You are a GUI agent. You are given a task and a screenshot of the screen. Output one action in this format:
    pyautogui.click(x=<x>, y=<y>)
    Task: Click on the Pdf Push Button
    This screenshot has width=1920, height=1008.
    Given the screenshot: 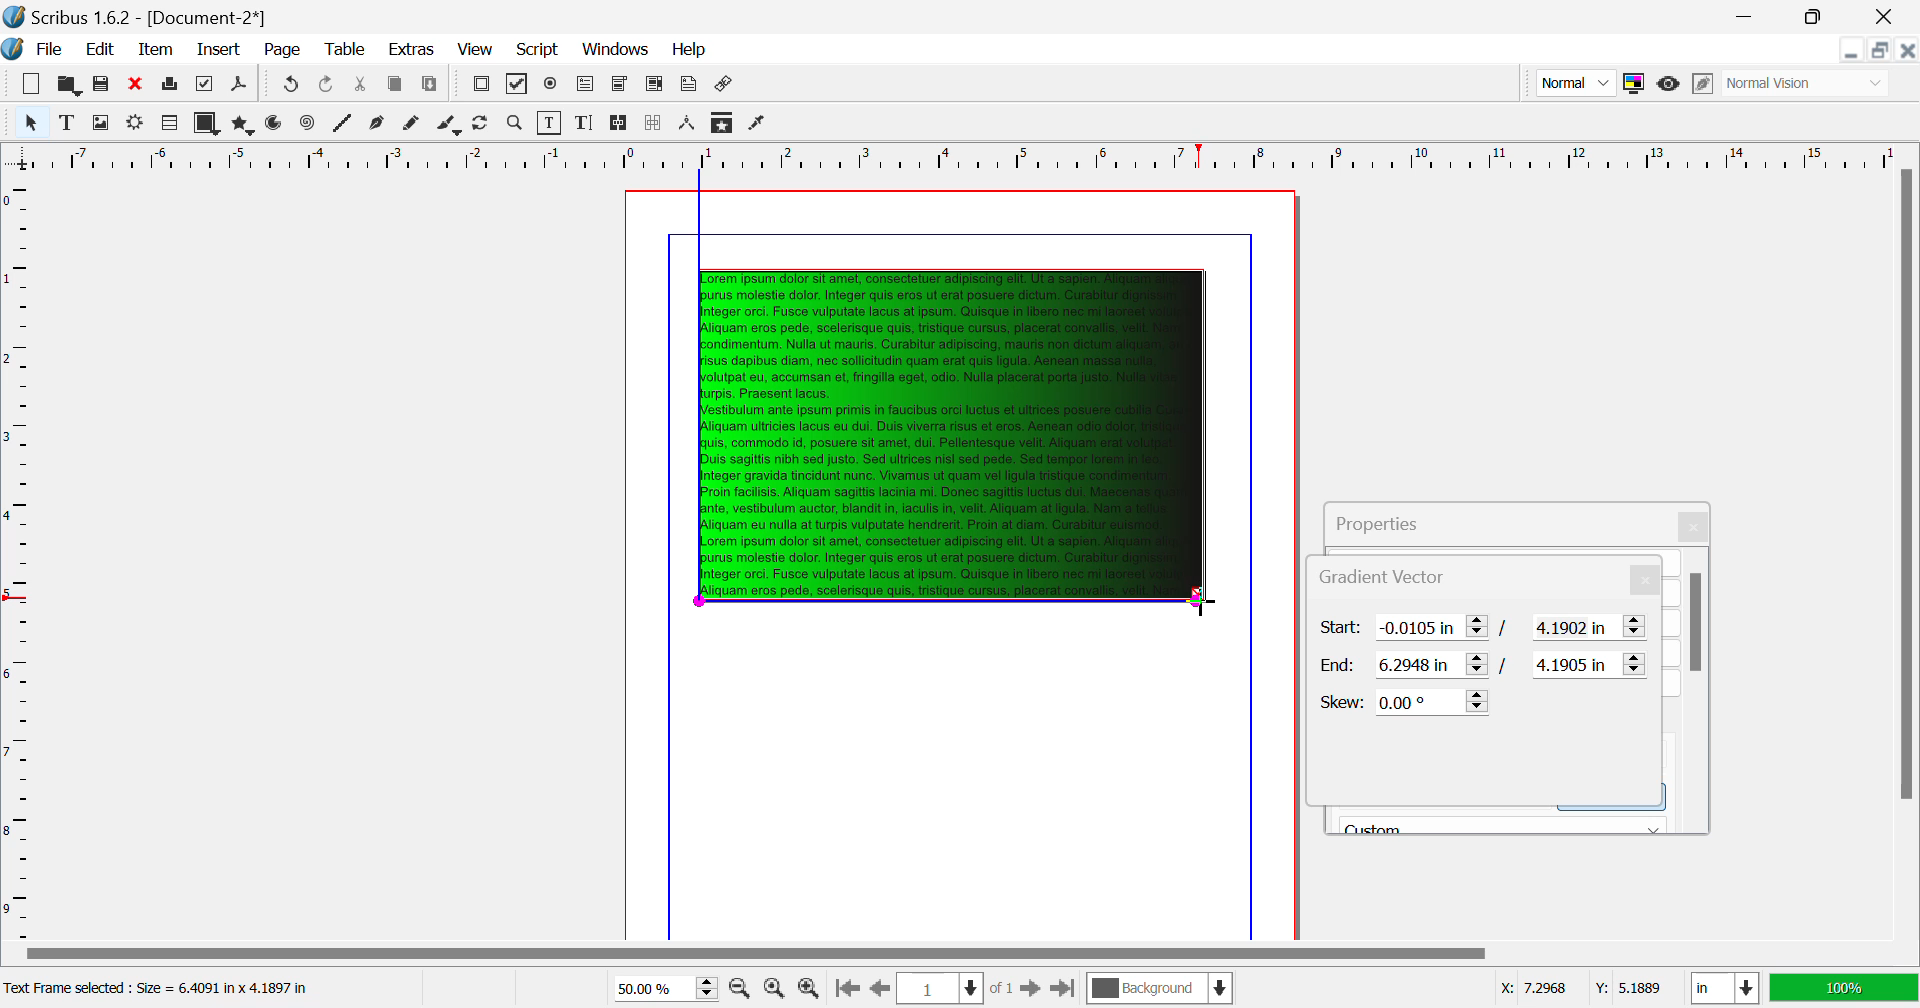 What is the action you would take?
    pyautogui.click(x=481, y=86)
    